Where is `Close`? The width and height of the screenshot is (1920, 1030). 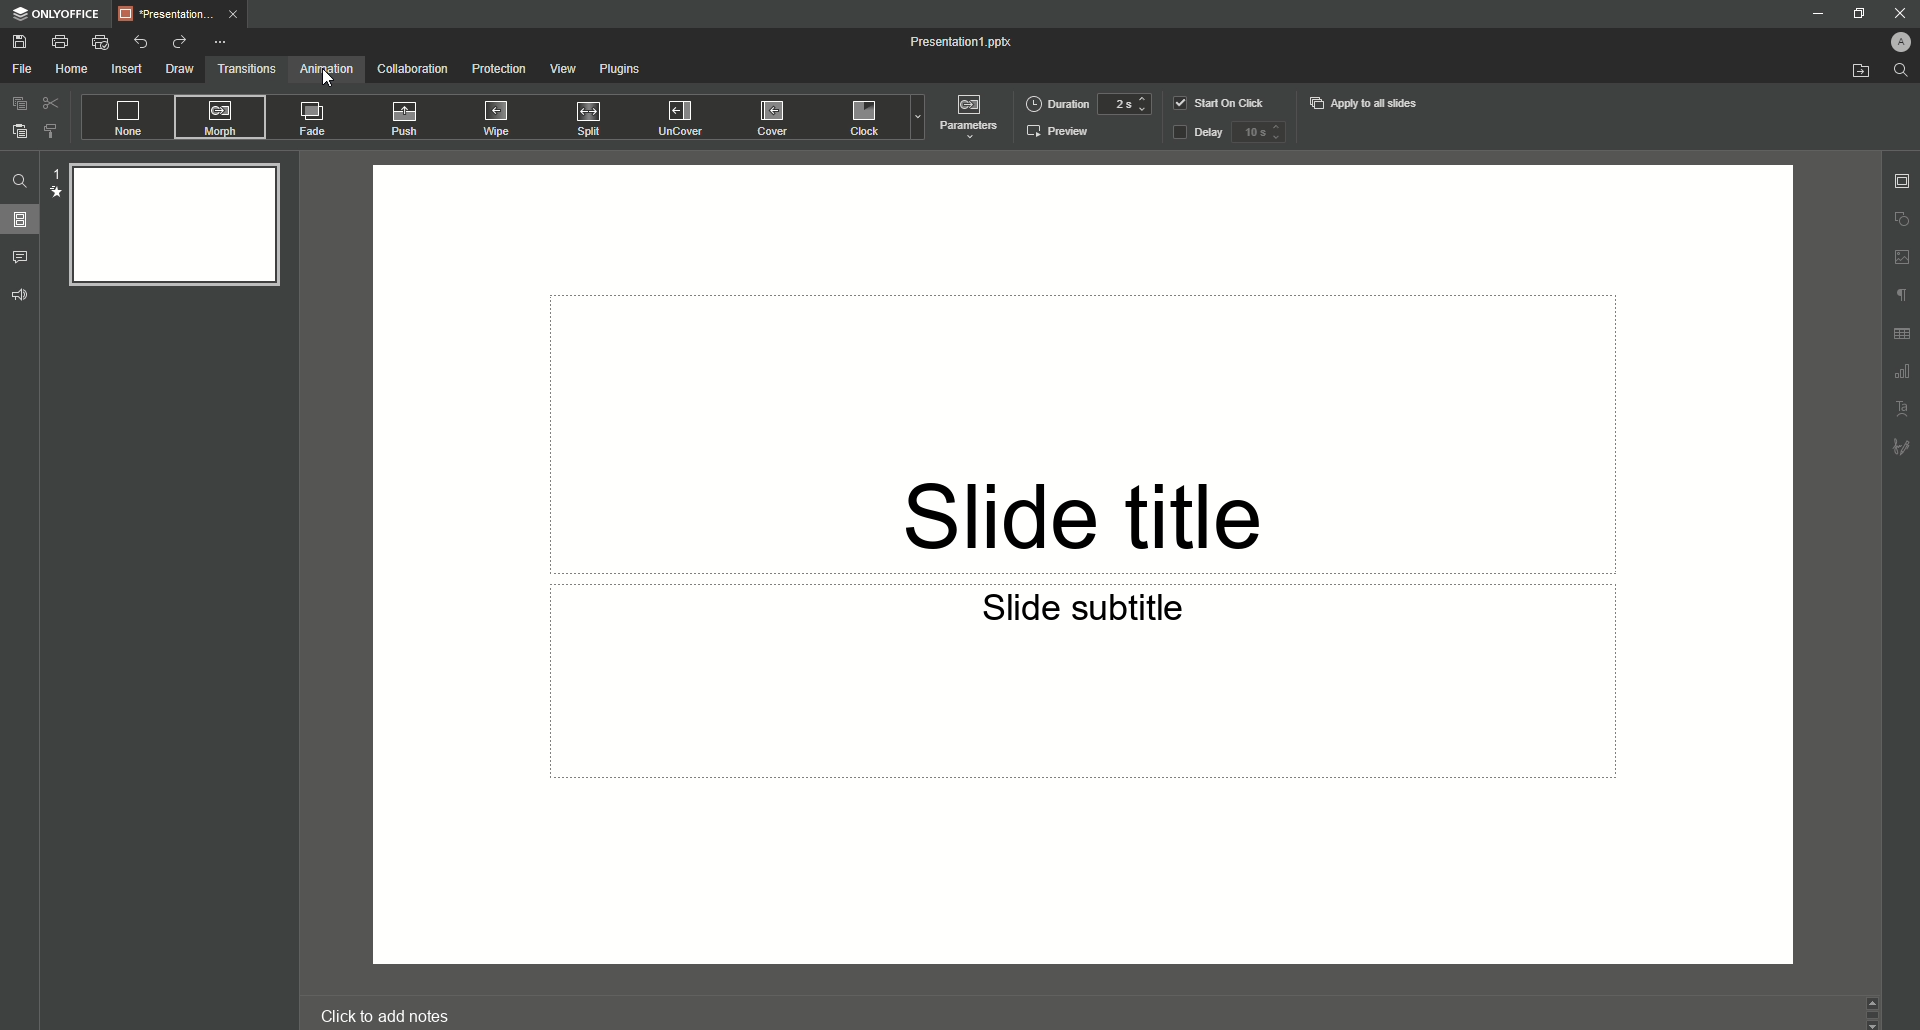
Close is located at coordinates (1900, 13).